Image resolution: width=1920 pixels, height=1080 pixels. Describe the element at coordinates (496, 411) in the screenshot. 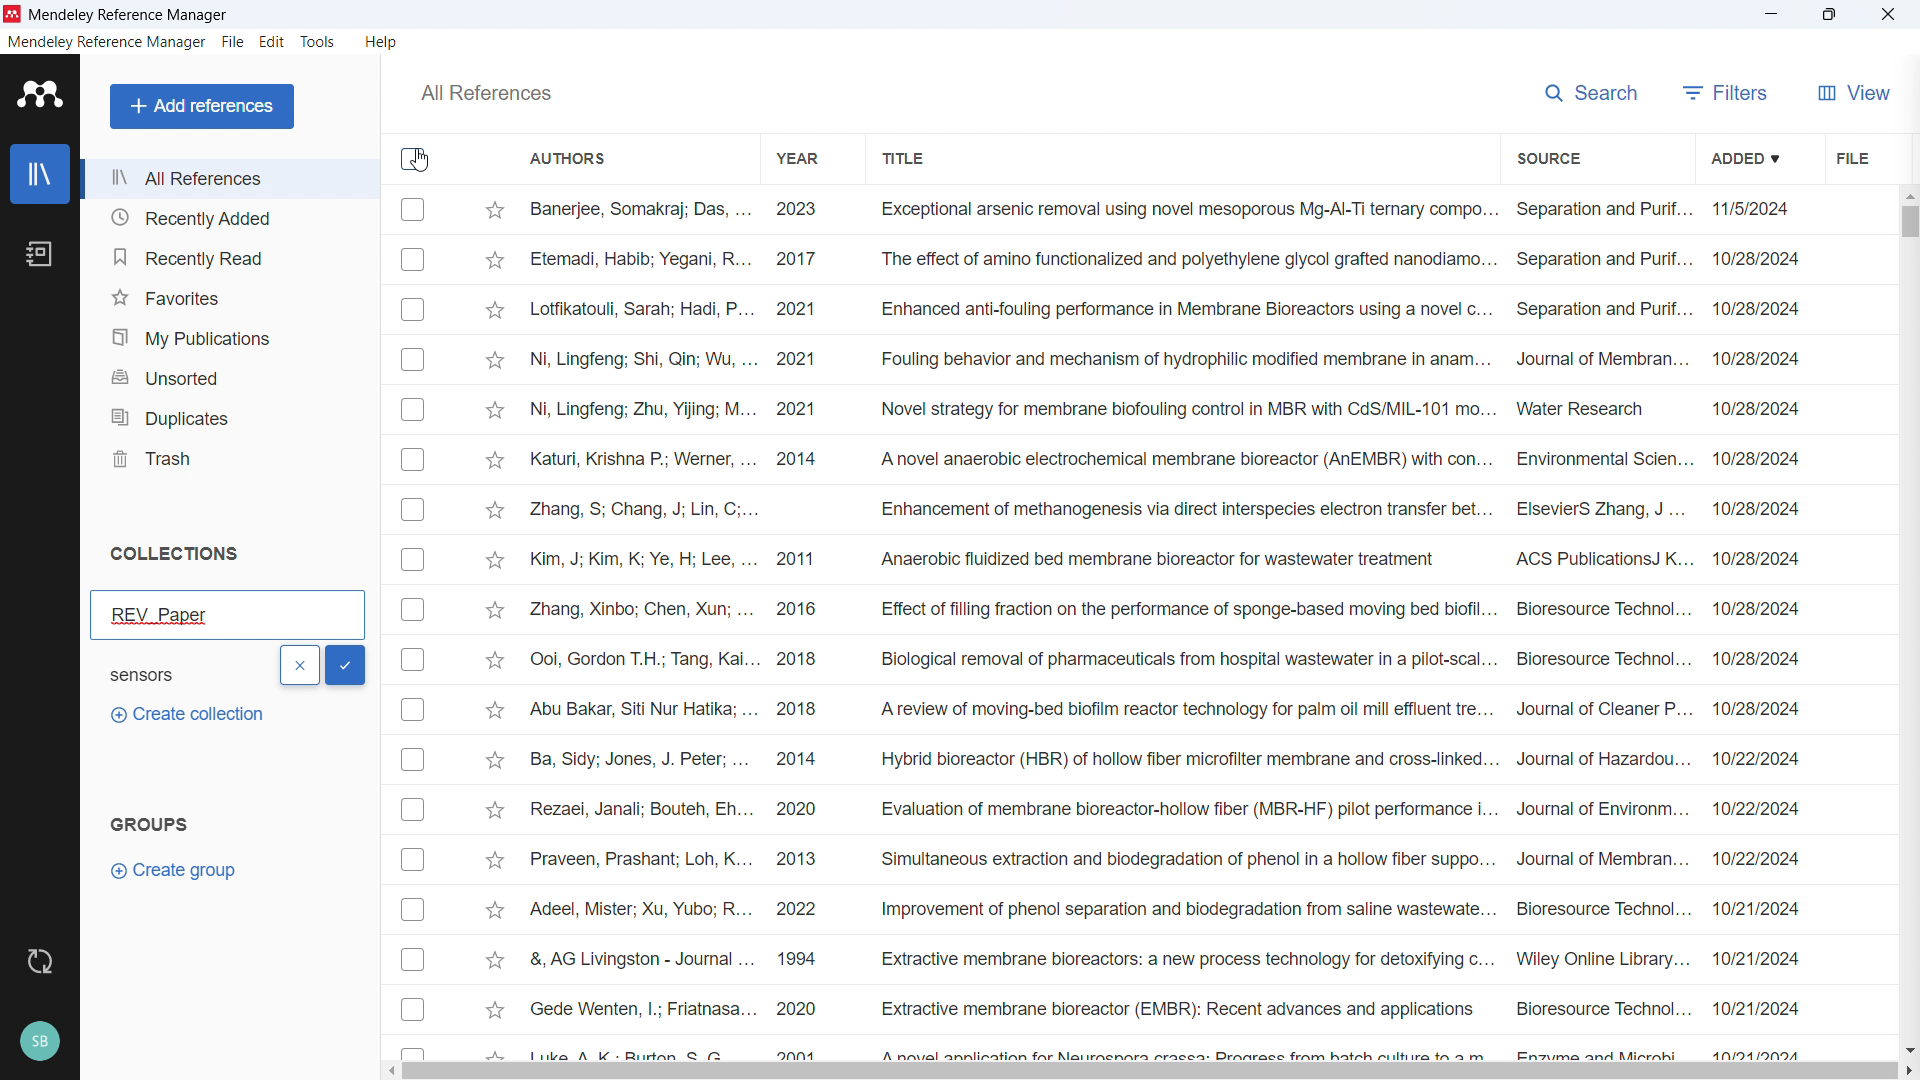

I see `Star mark respective publication` at that location.